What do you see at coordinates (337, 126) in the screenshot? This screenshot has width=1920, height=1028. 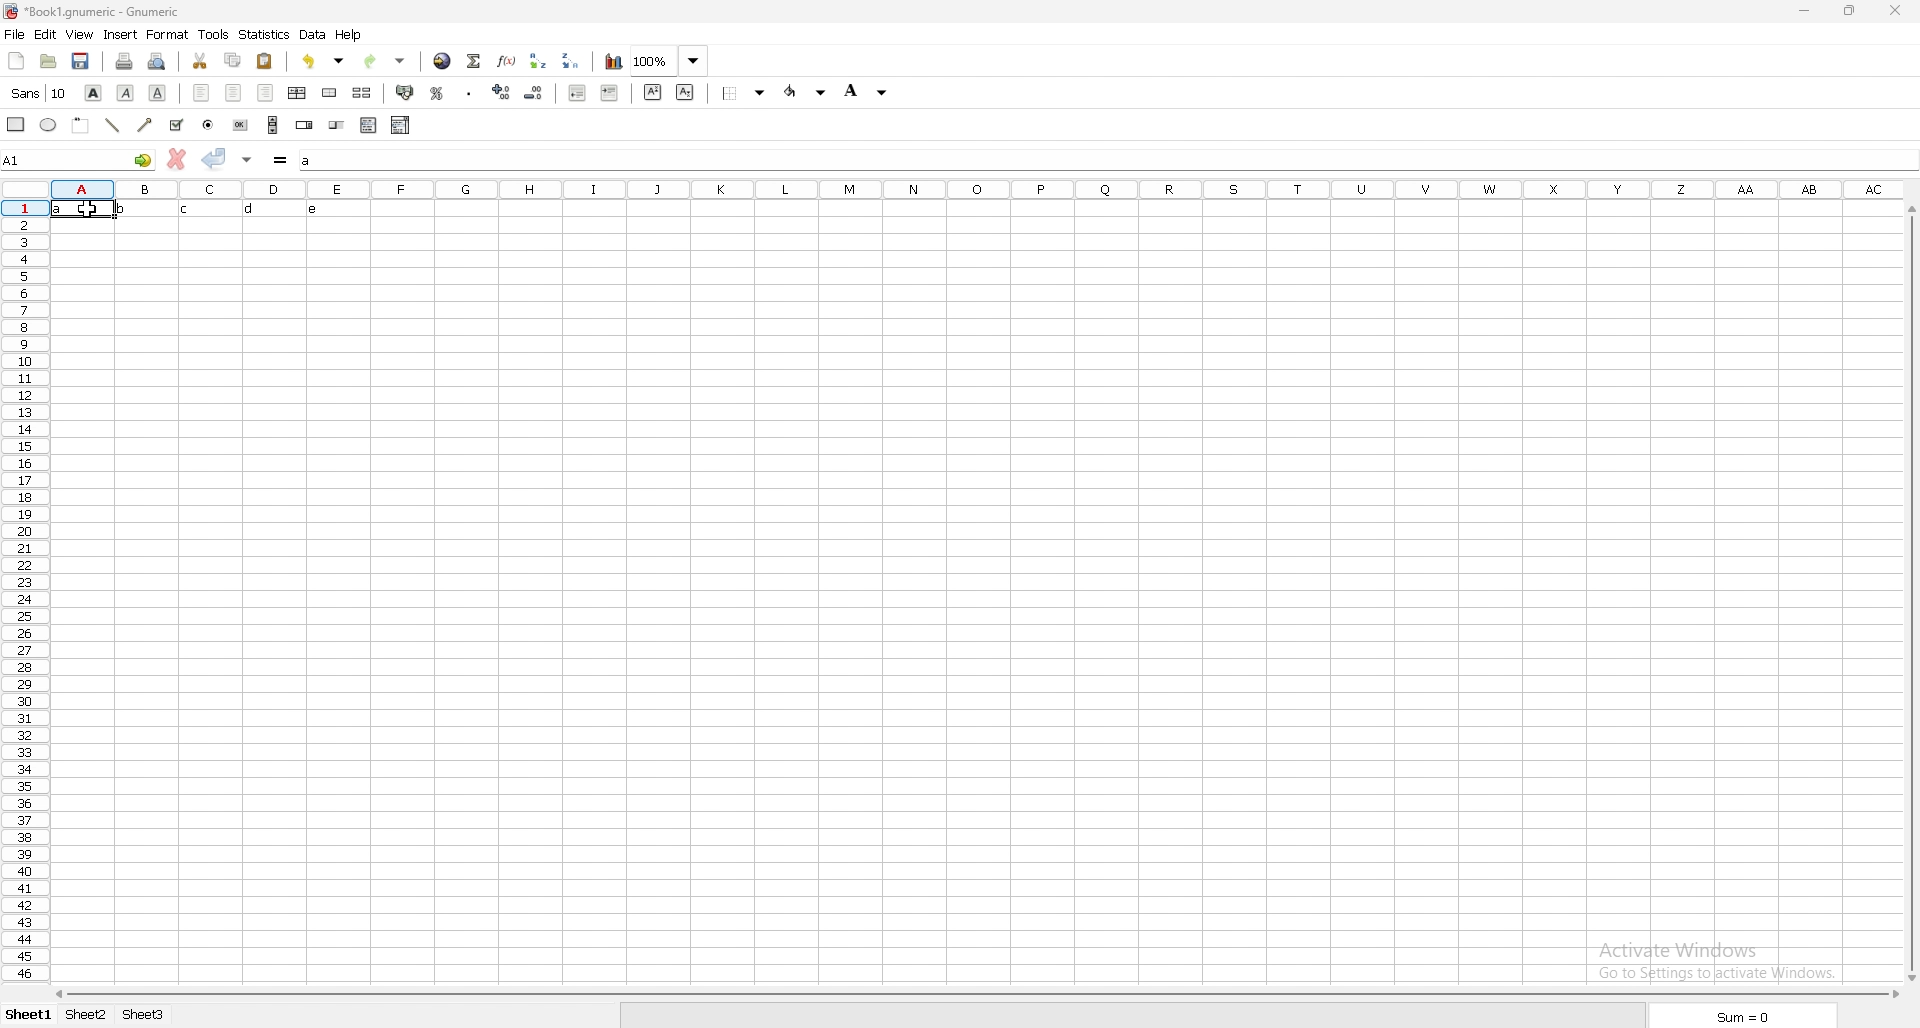 I see `slider` at bounding box center [337, 126].